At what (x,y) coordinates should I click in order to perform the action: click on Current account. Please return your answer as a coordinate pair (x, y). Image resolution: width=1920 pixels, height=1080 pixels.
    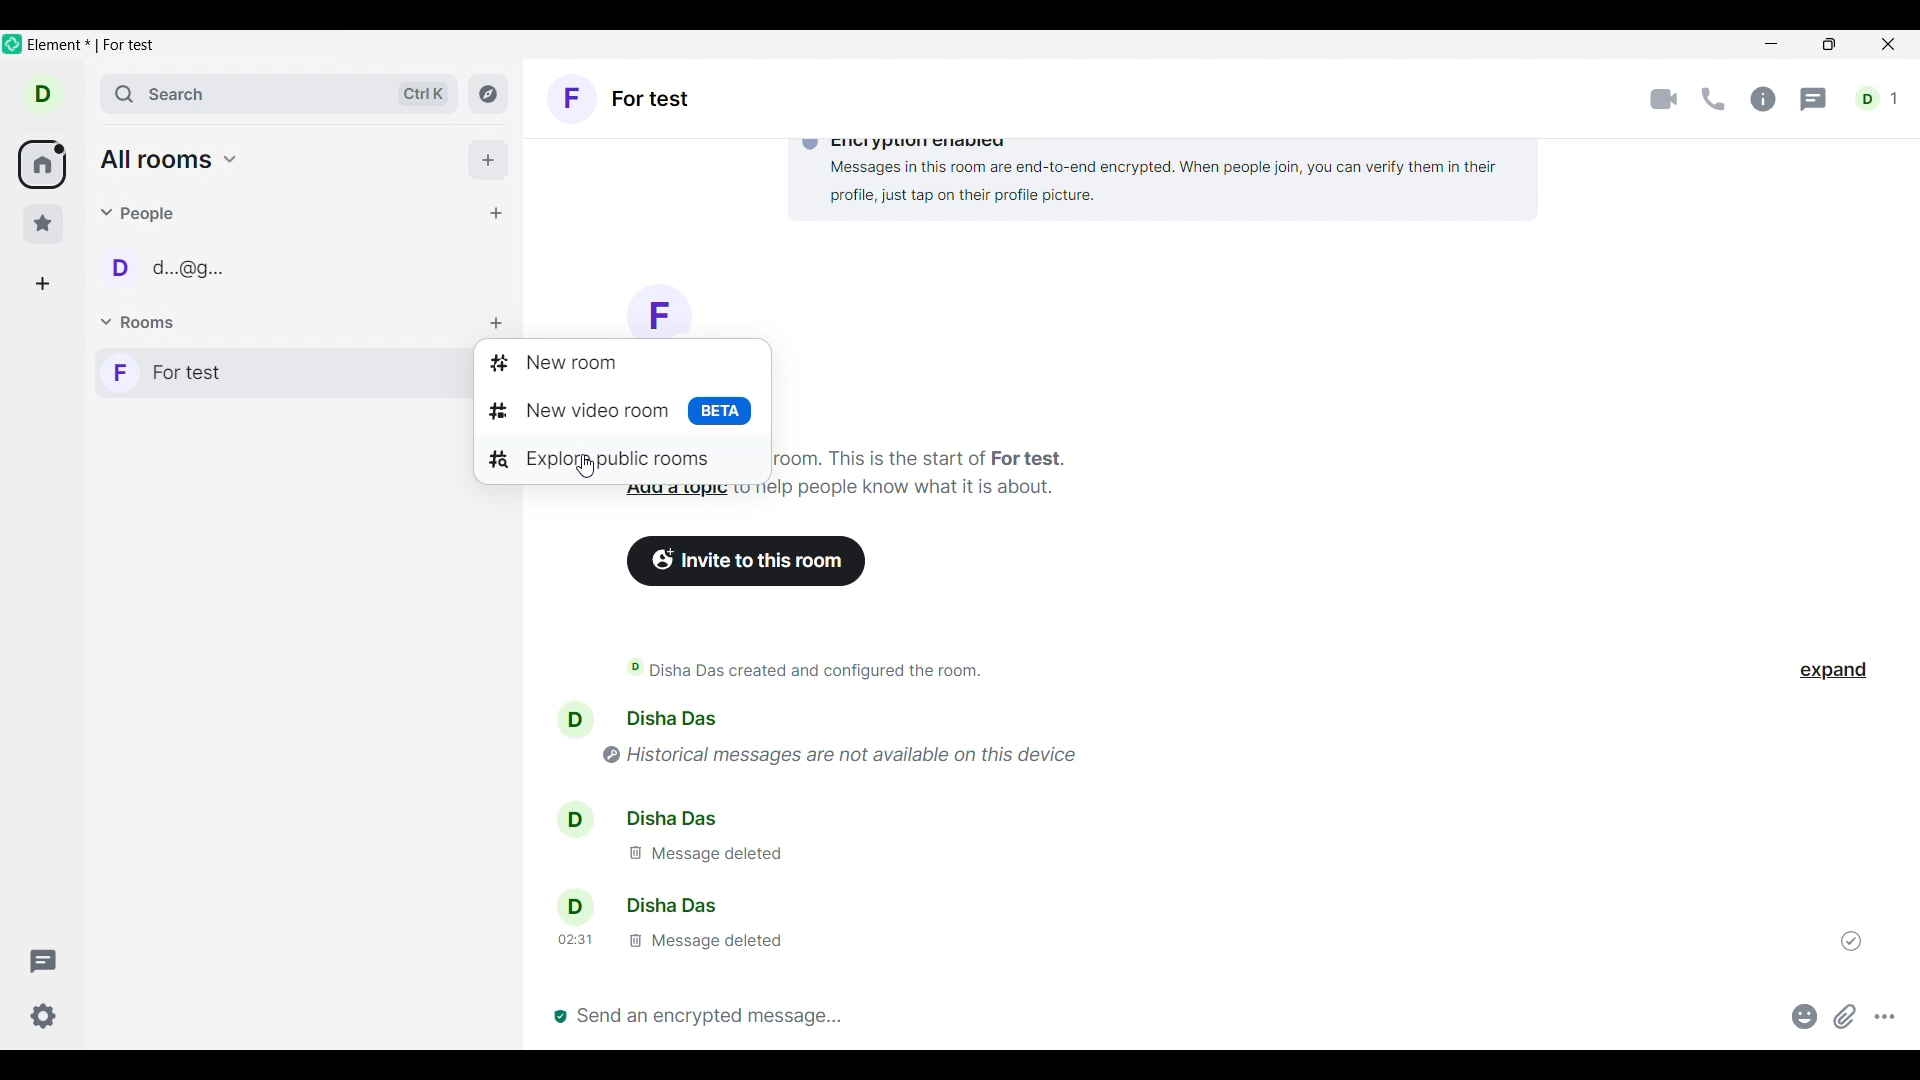
    Looking at the image, I should click on (43, 94).